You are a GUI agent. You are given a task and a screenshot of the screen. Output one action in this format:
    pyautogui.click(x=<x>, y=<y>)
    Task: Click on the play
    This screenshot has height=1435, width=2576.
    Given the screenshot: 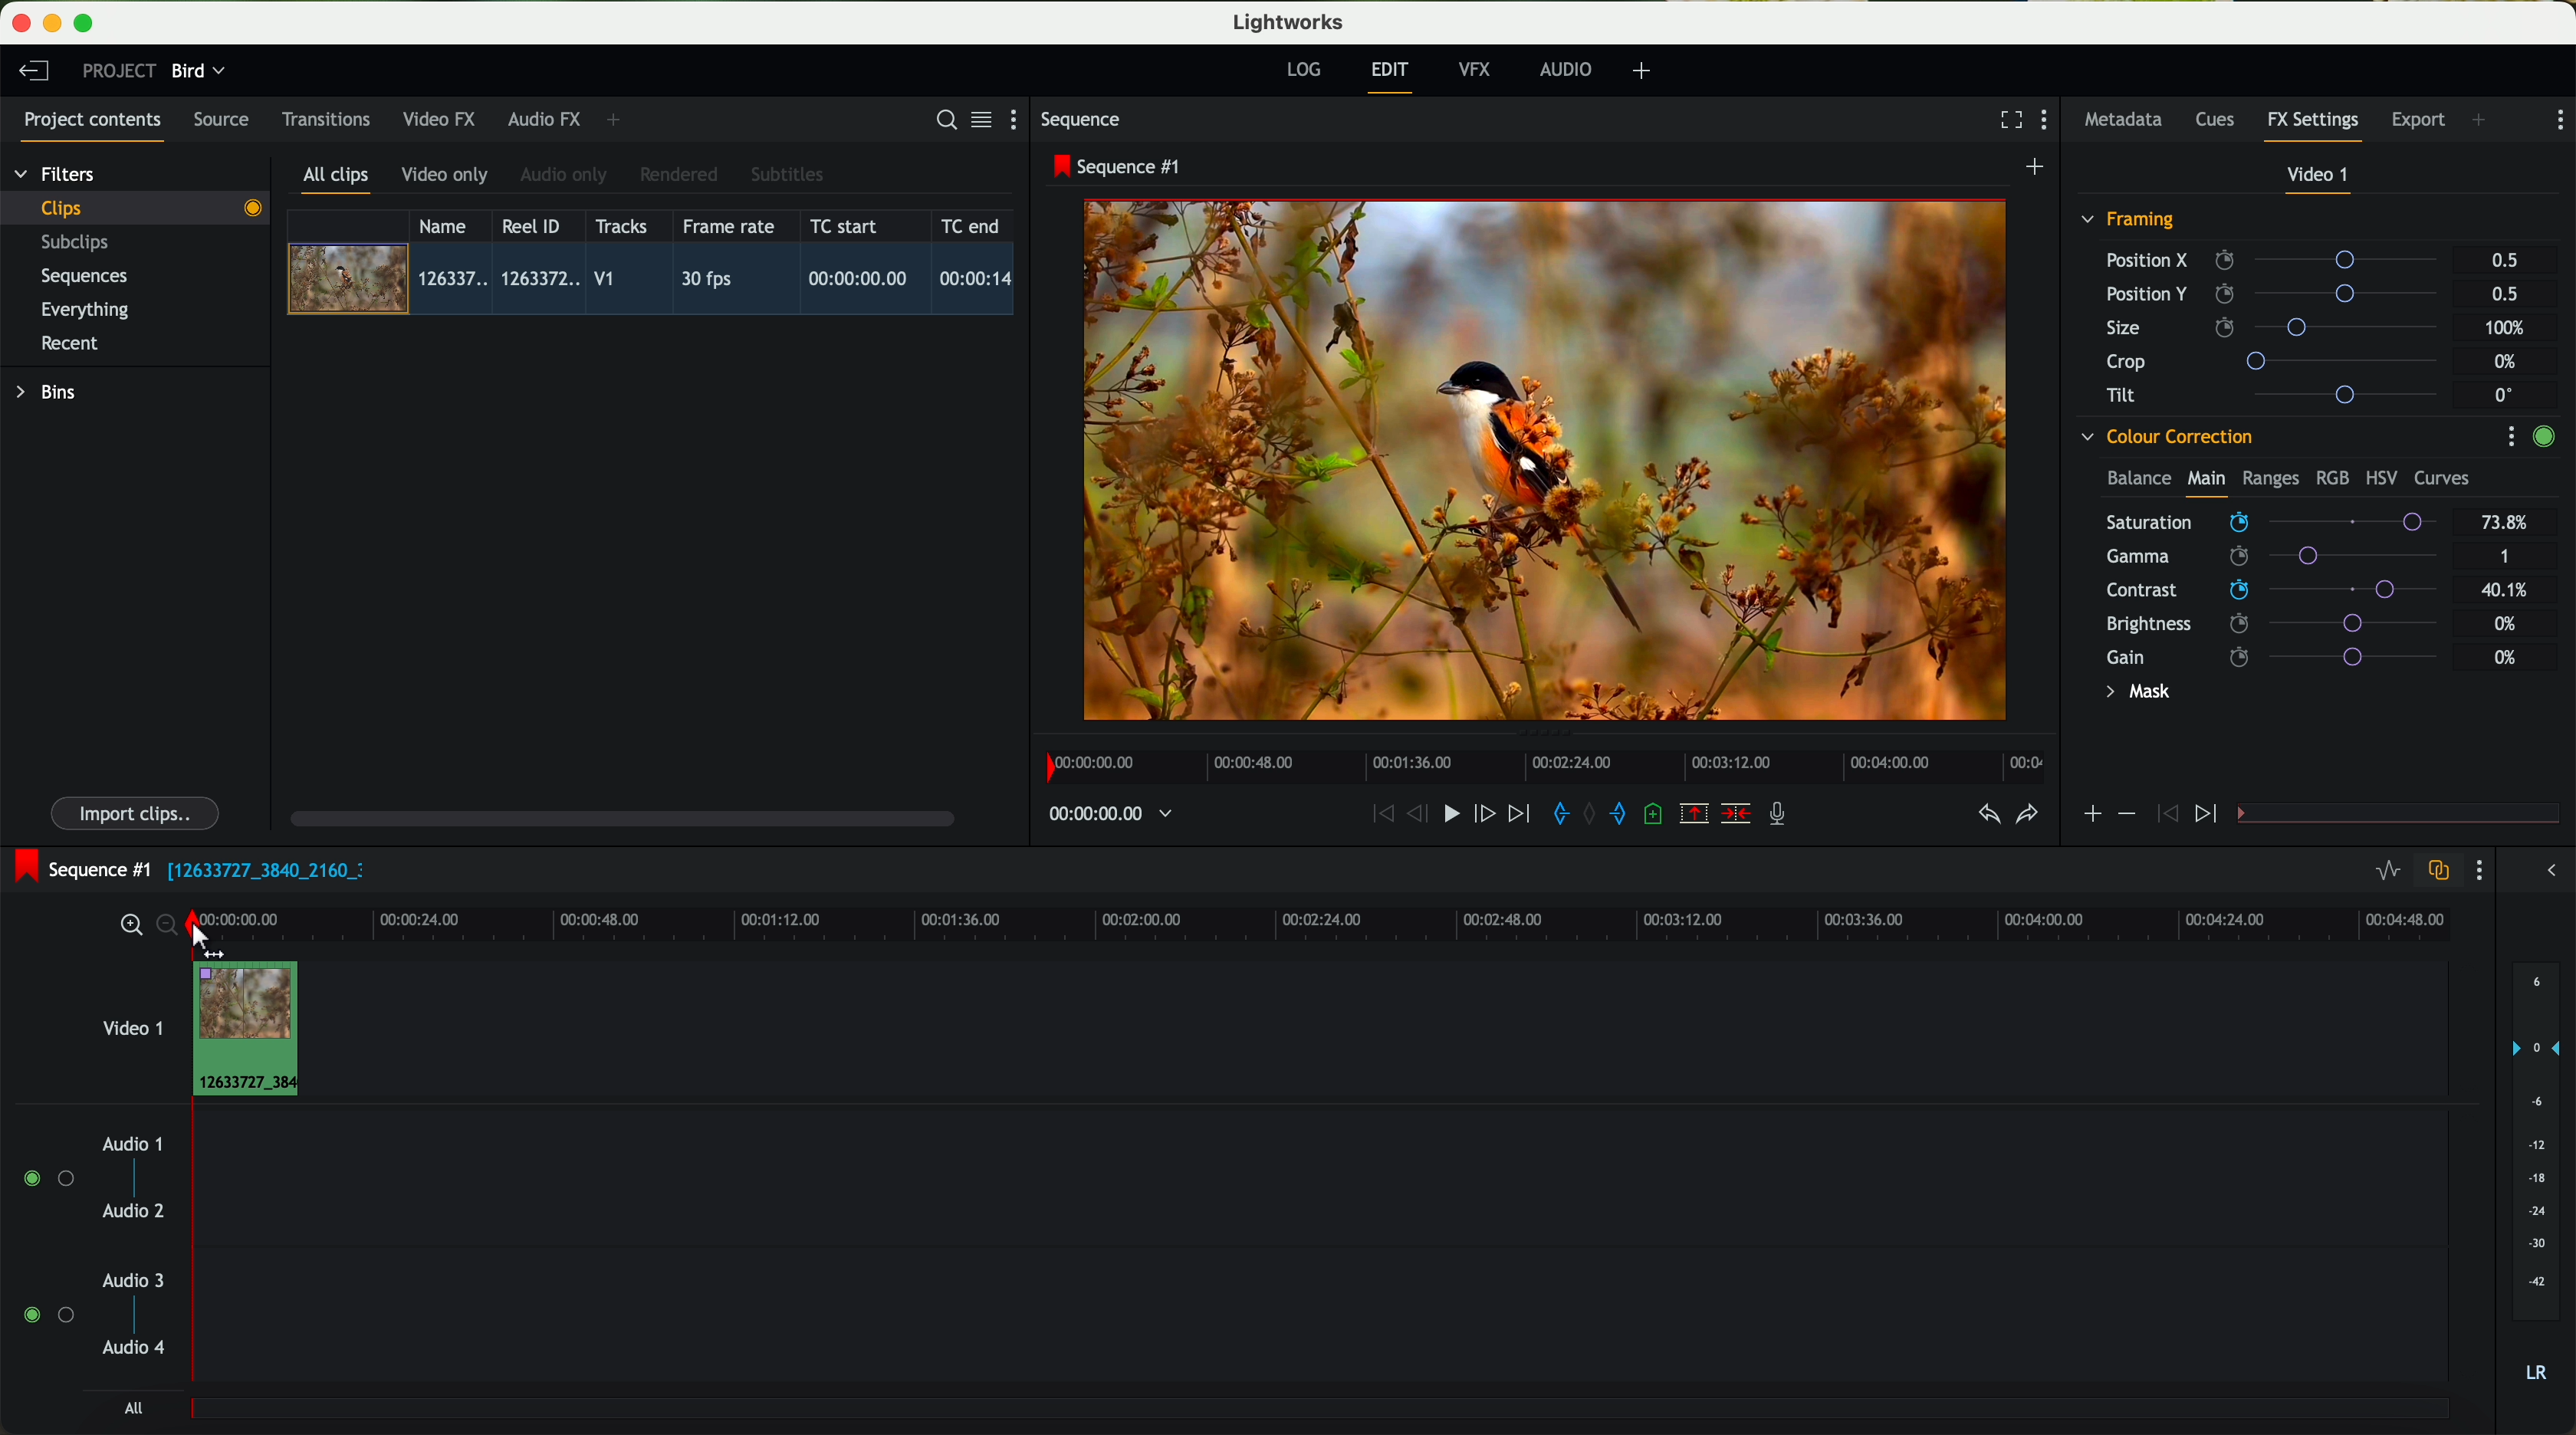 What is the action you would take?
    pyautogui.click(x=1450, y=812)
    